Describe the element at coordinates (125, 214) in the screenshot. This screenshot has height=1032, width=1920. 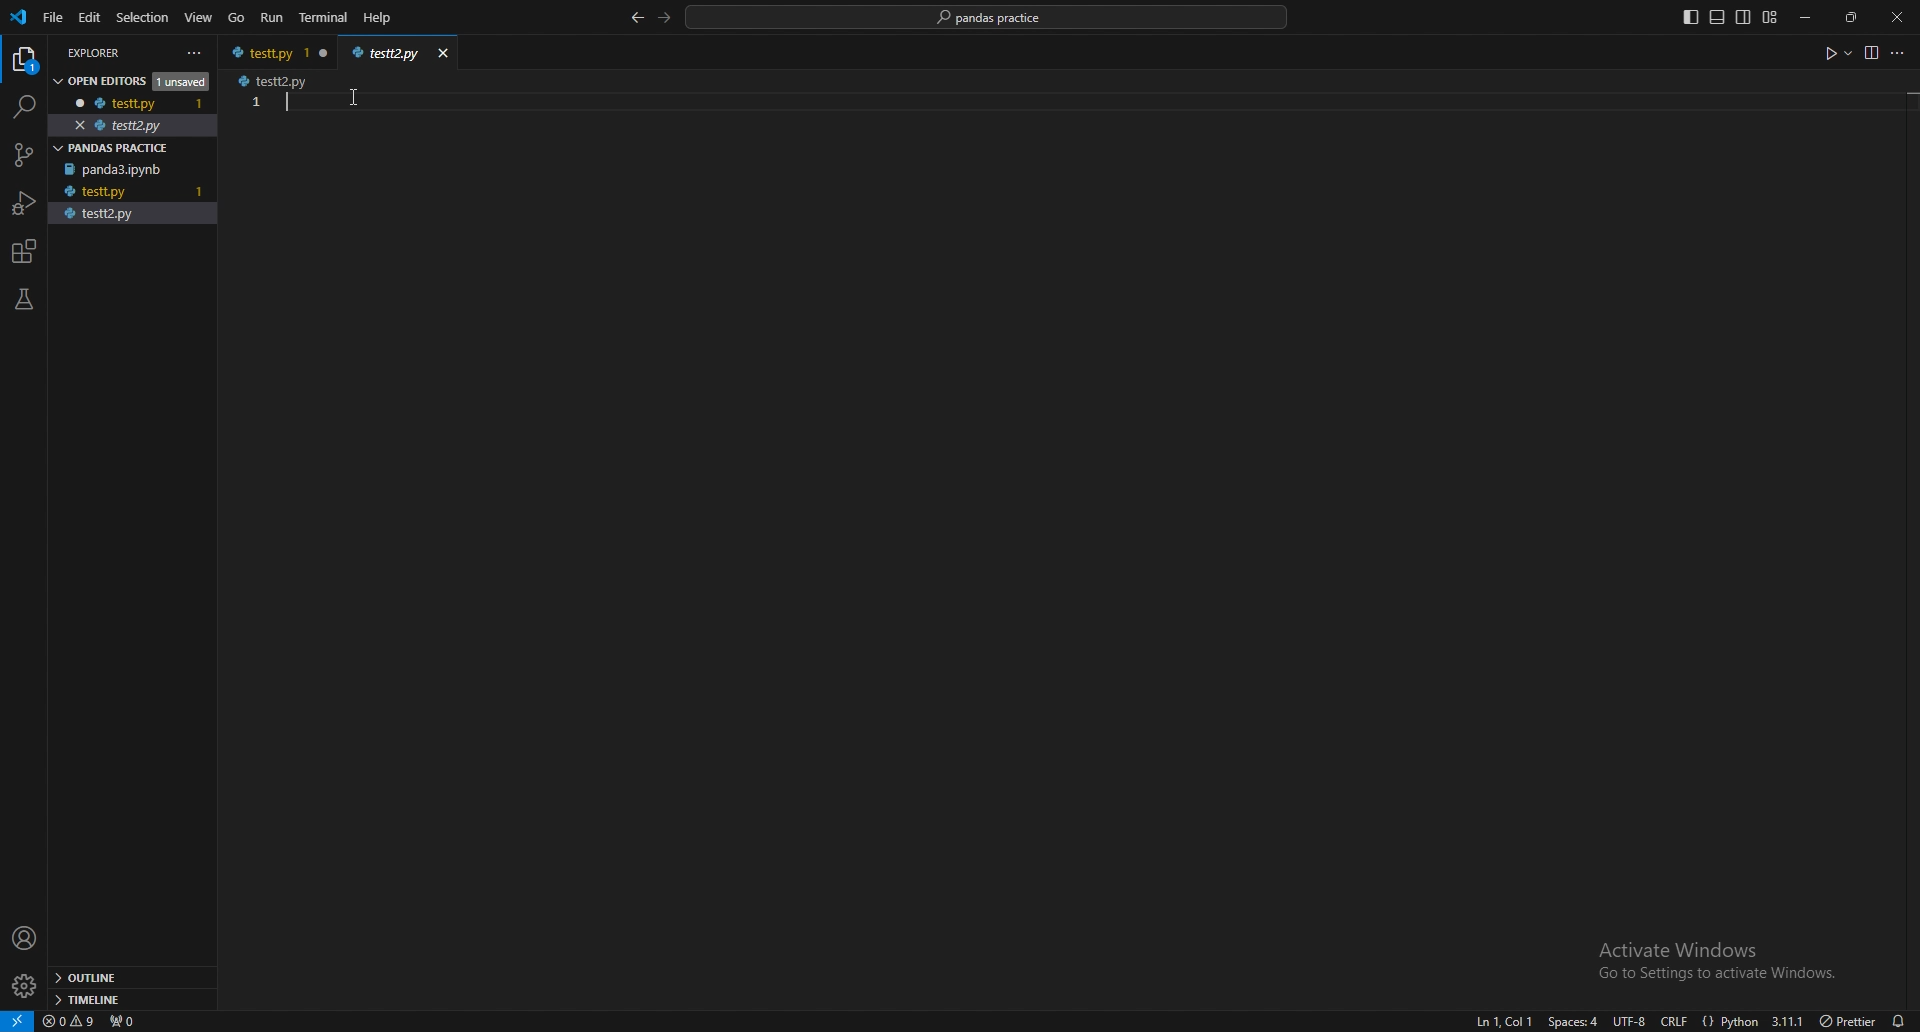
I see `testt2.py` at that location.